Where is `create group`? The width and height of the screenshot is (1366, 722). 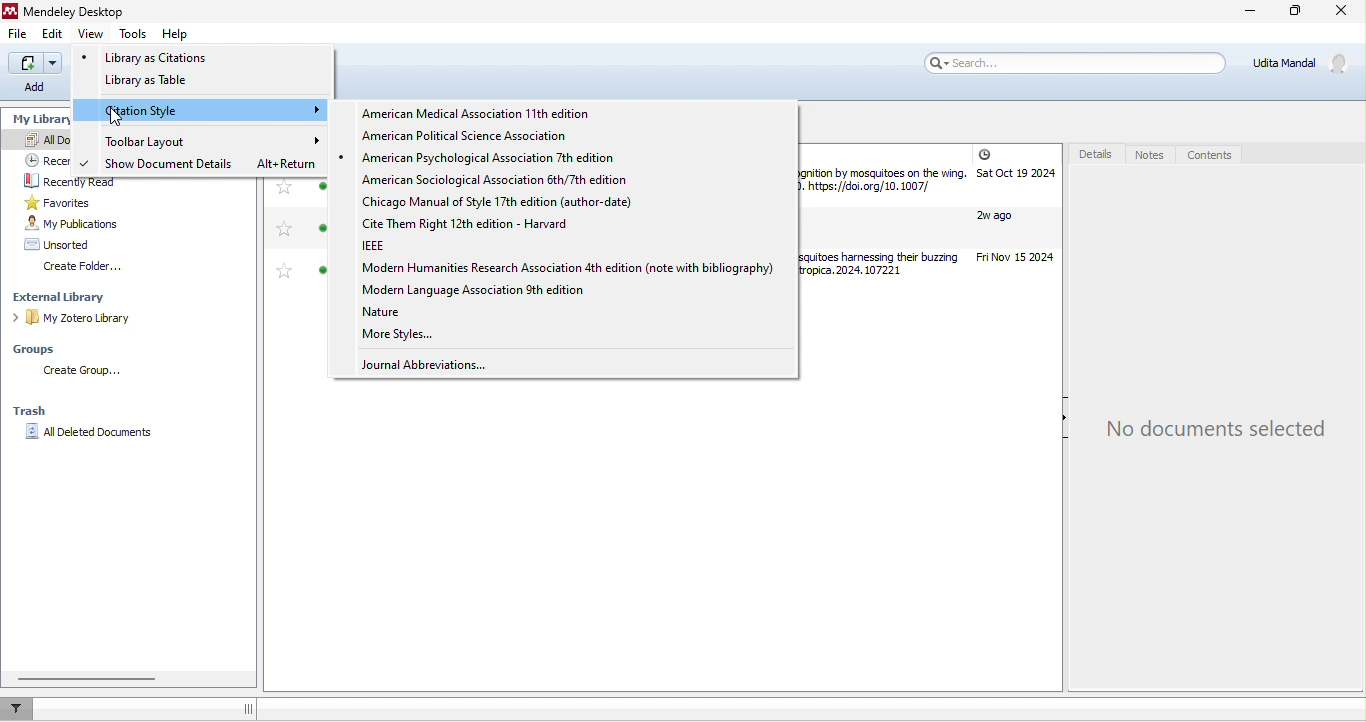
create group is located at coordinates (88, 373).